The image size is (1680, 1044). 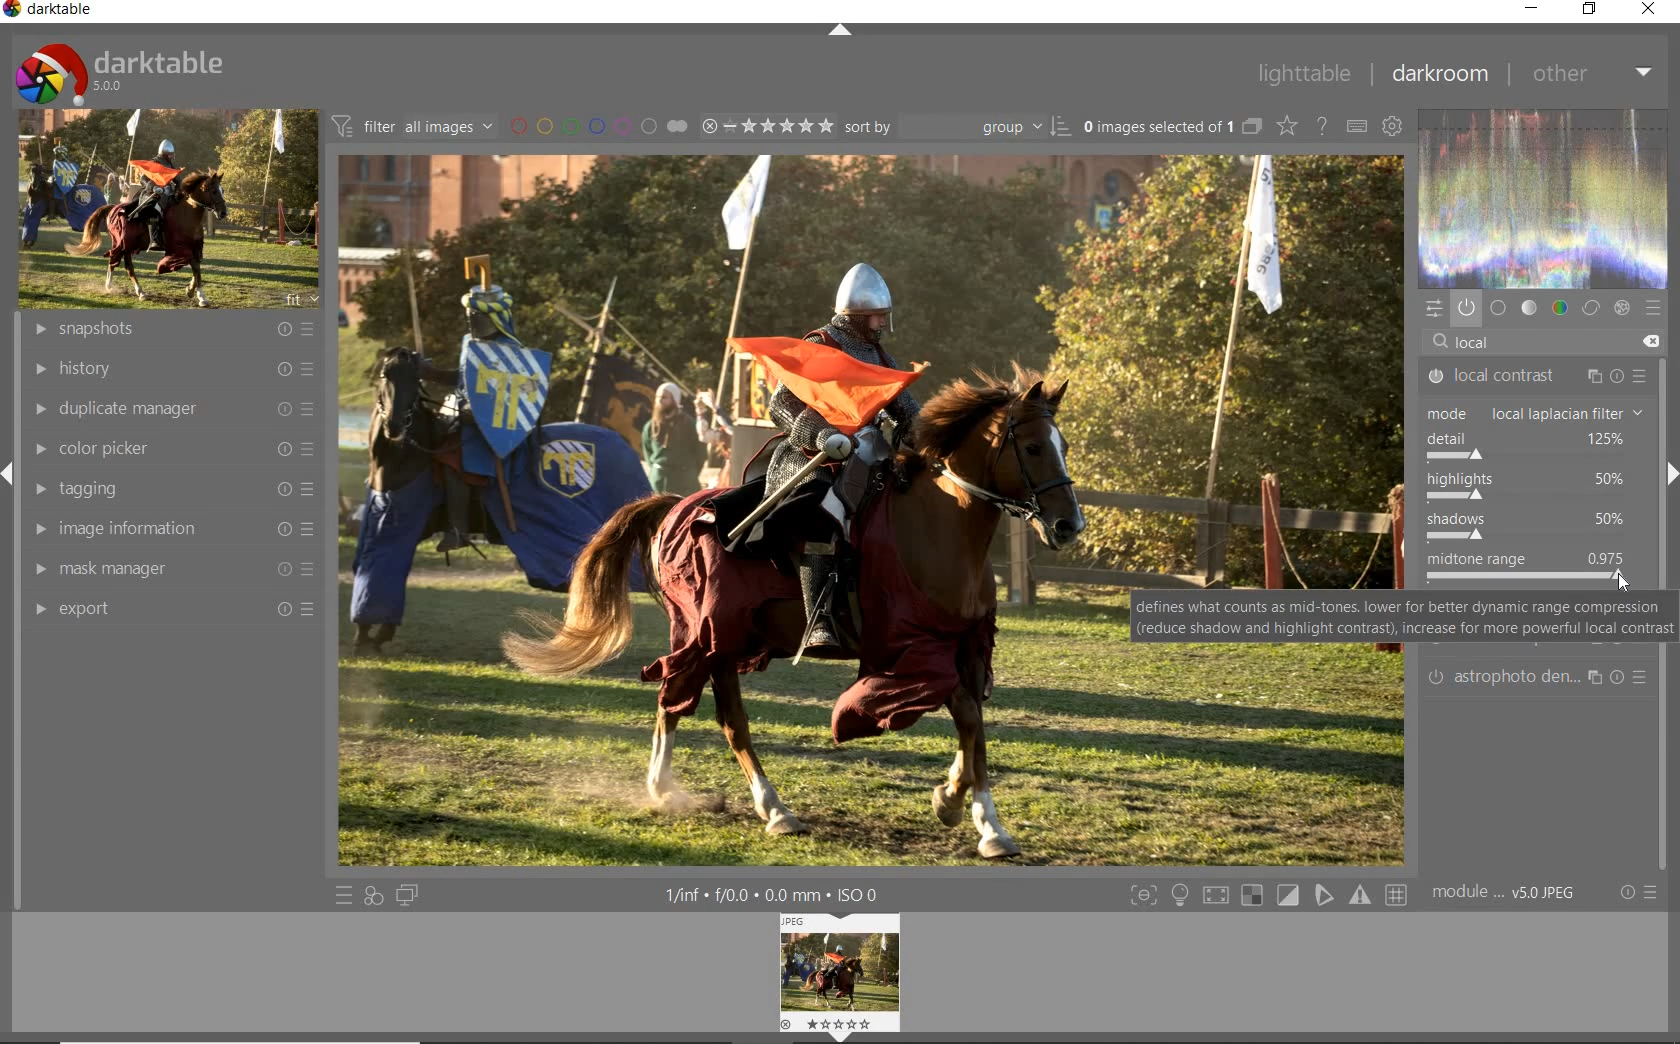 What do you see at coordinates (766, 125) in the screenshot?
I see `selected Image range rating` at bounding box center [766, 125].